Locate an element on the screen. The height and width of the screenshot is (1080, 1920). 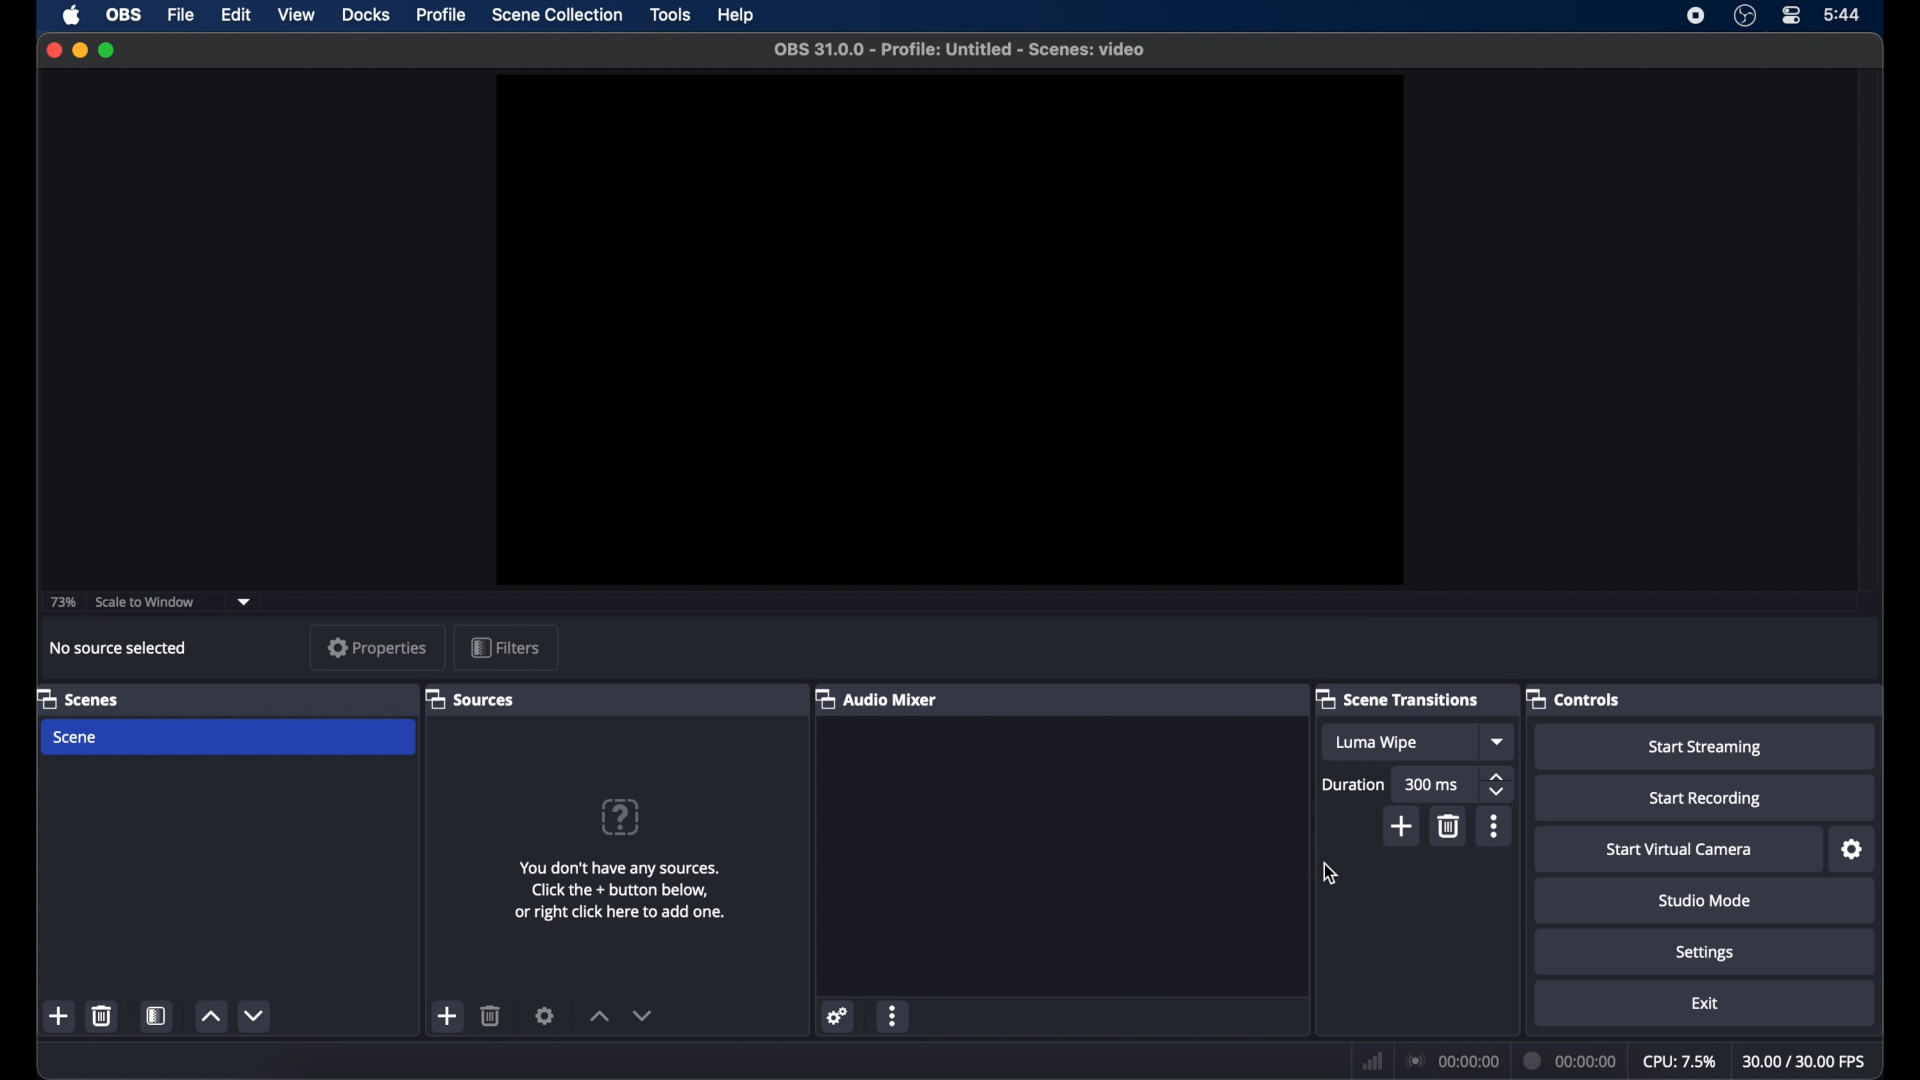
audio mixer is located at coordinates (877, 698).